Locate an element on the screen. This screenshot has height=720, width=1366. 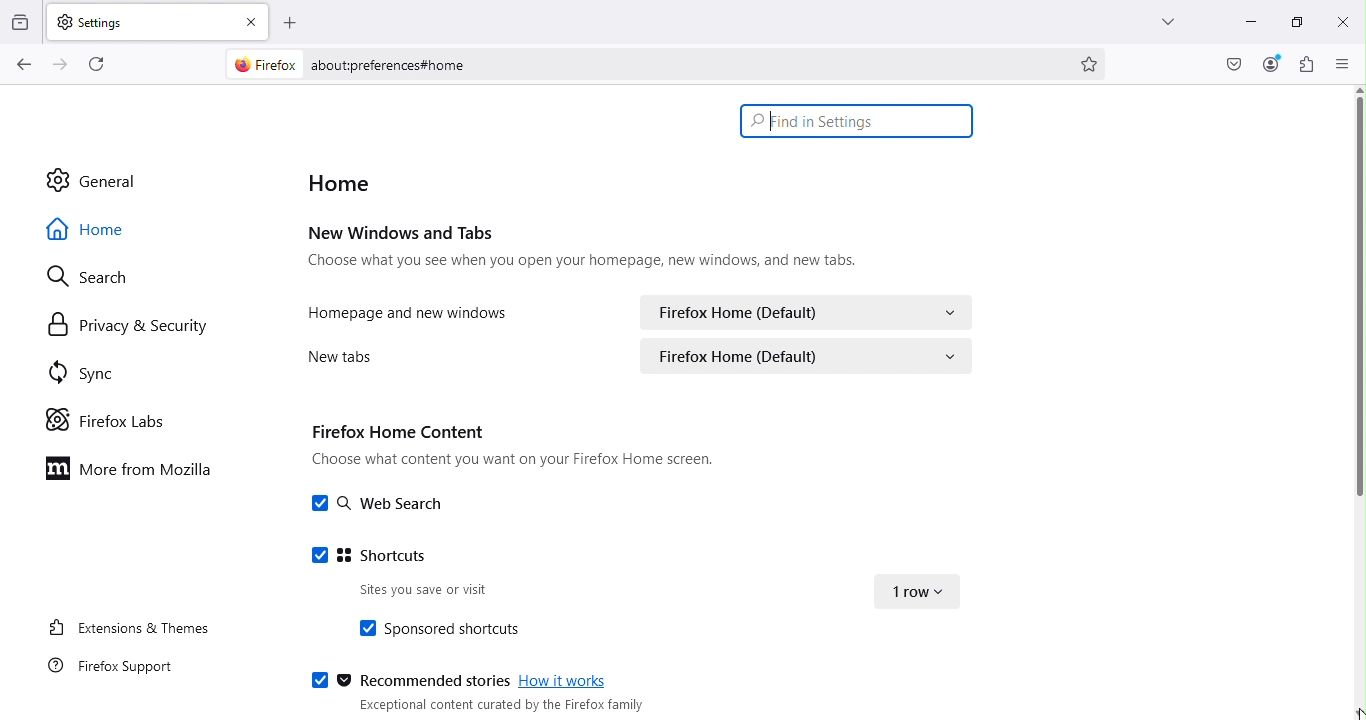
Extensions and themes is located at coordinates (125, 626).